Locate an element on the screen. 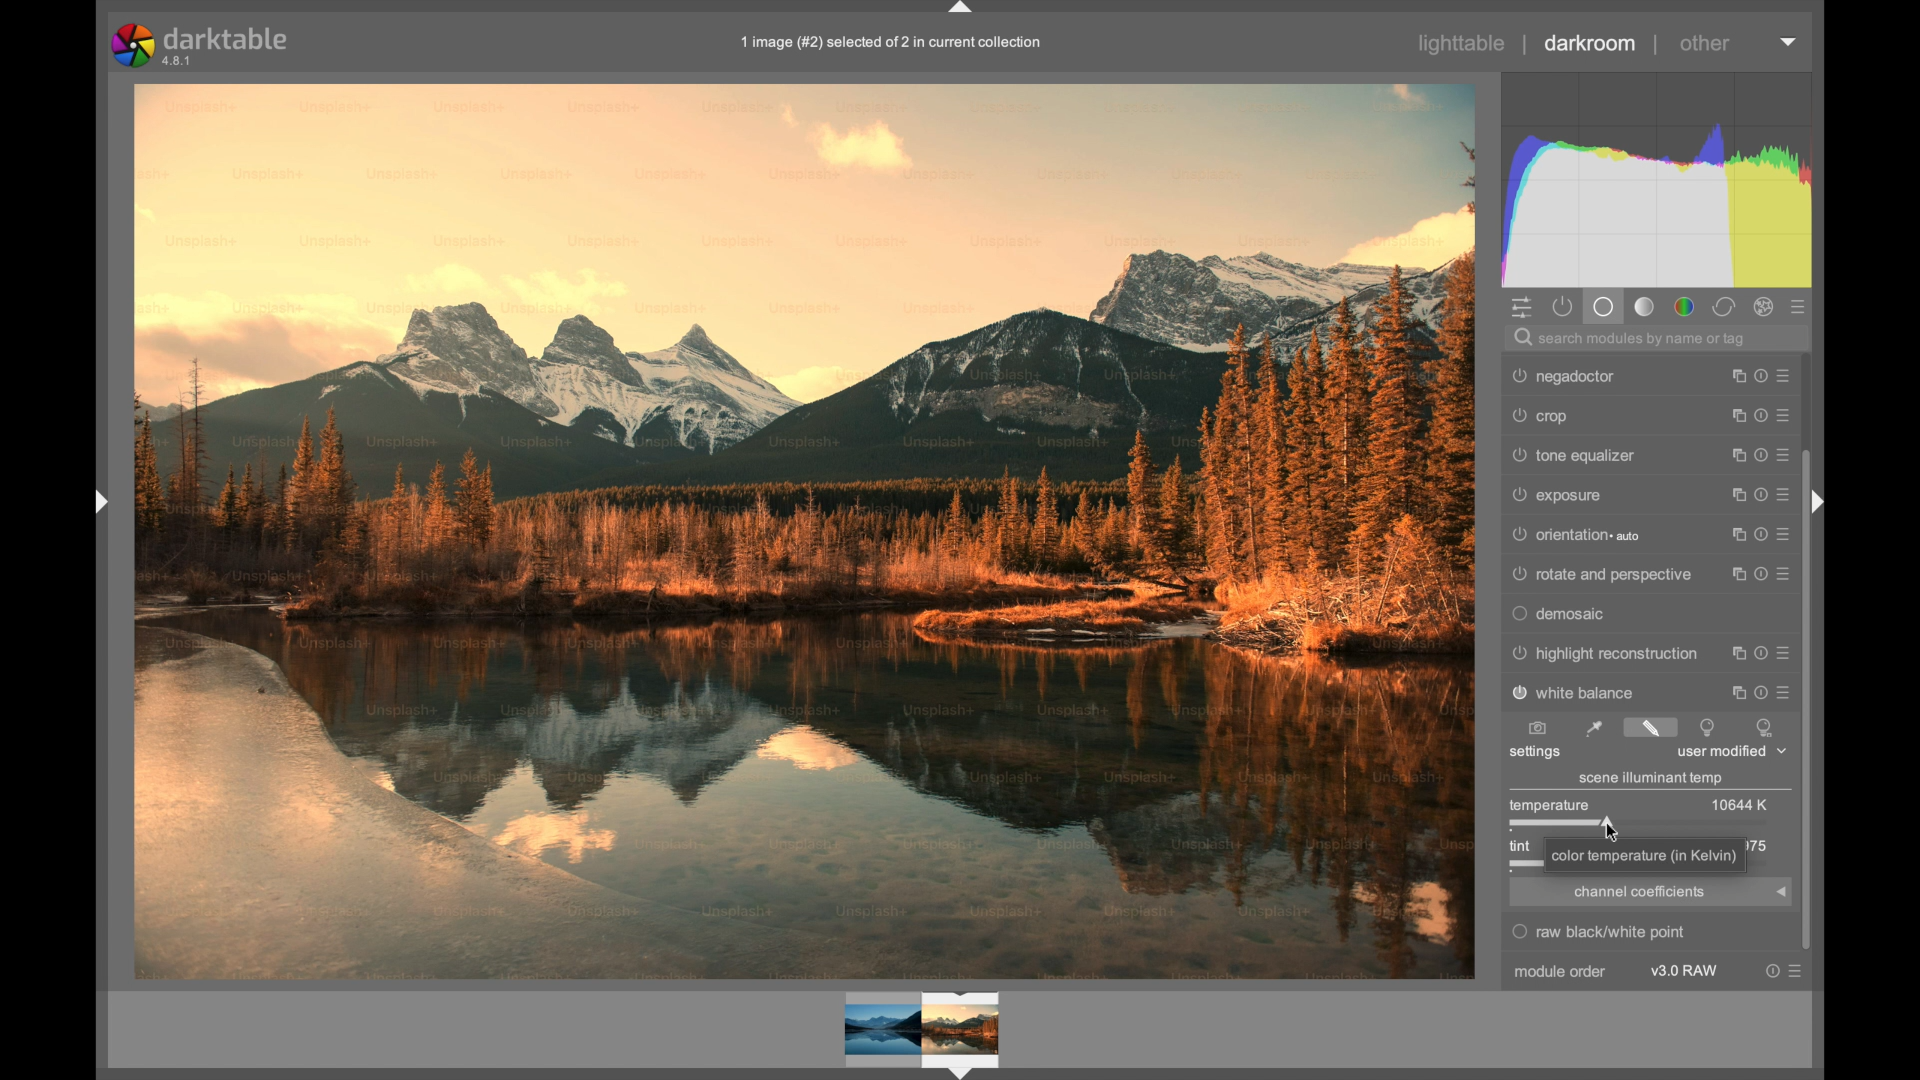 This screenshot has width=1920, height=1080. reset parameters is located at coordinates (1760, 529).